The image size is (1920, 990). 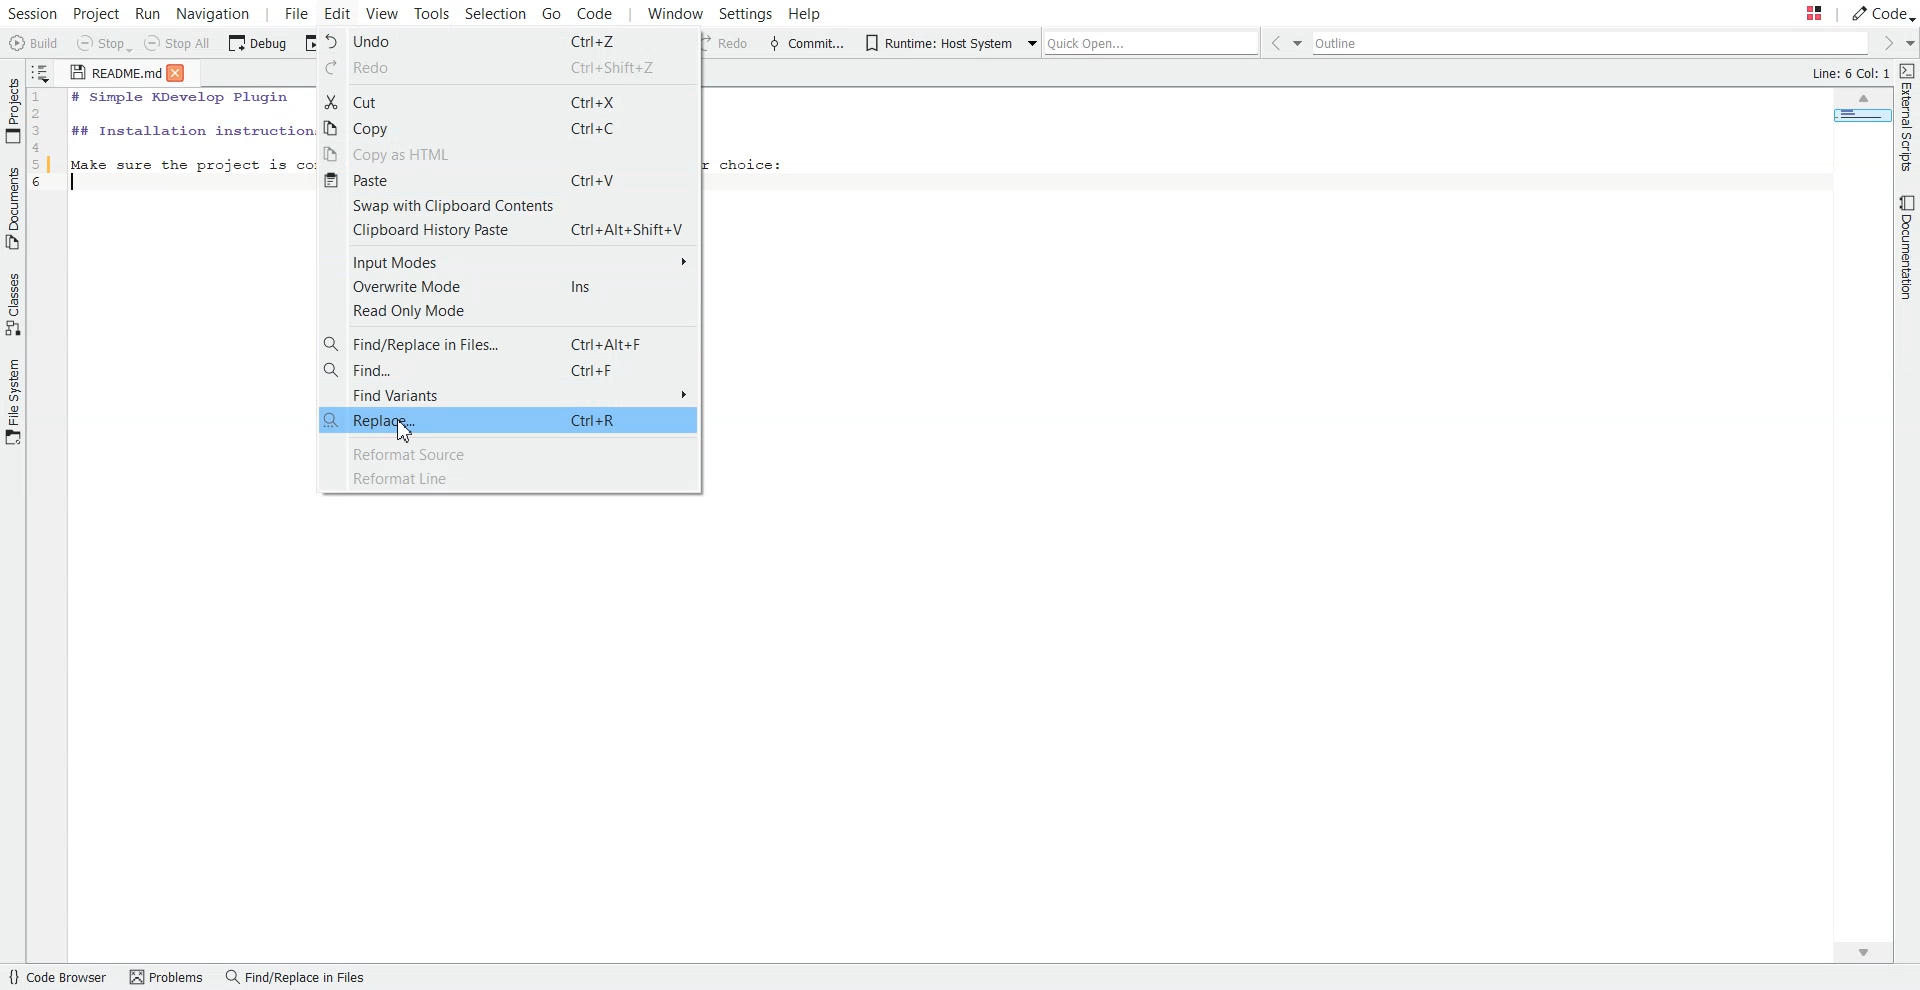 I want to click on Replace Ctrl+R, so click(x=508, y=419).